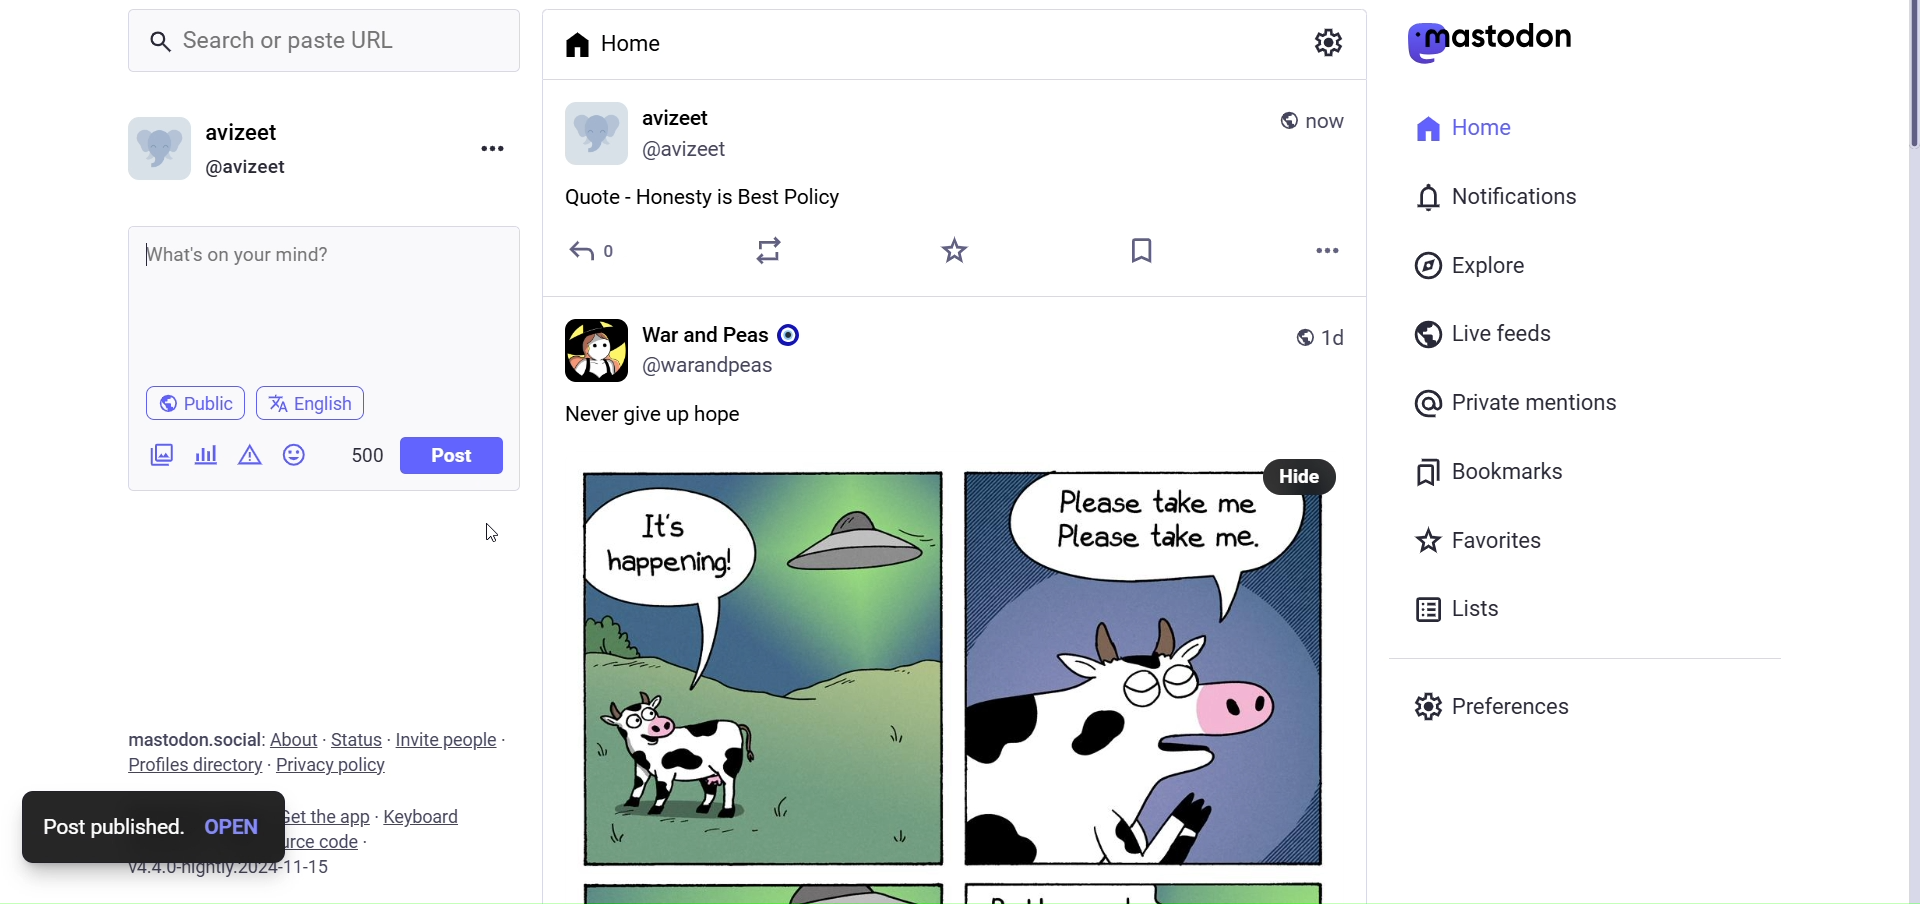 The image size is (1920, 904). Describe the element at coordinates (1478, 539) in the screenshot. I see `Favorites` at that location.